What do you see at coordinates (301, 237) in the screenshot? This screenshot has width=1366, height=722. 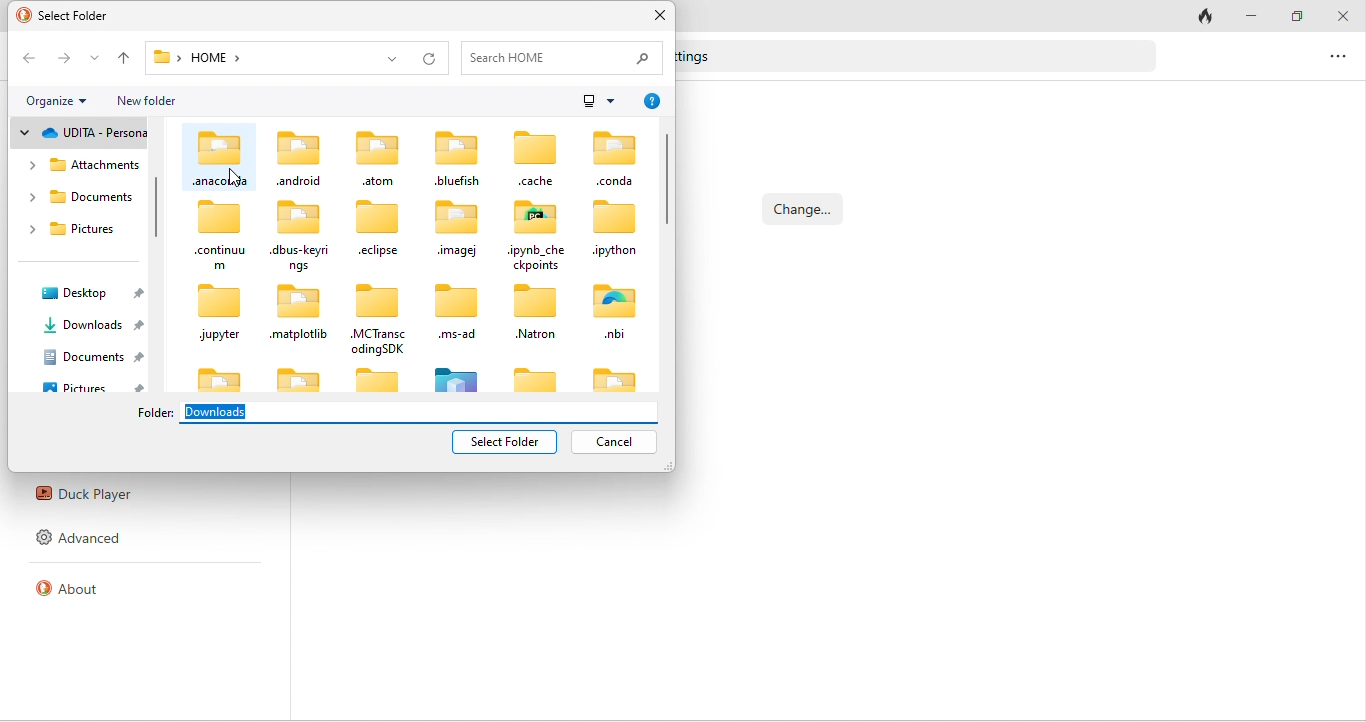 I see `.dbus-keyrings` at bounding box center [301, 237].